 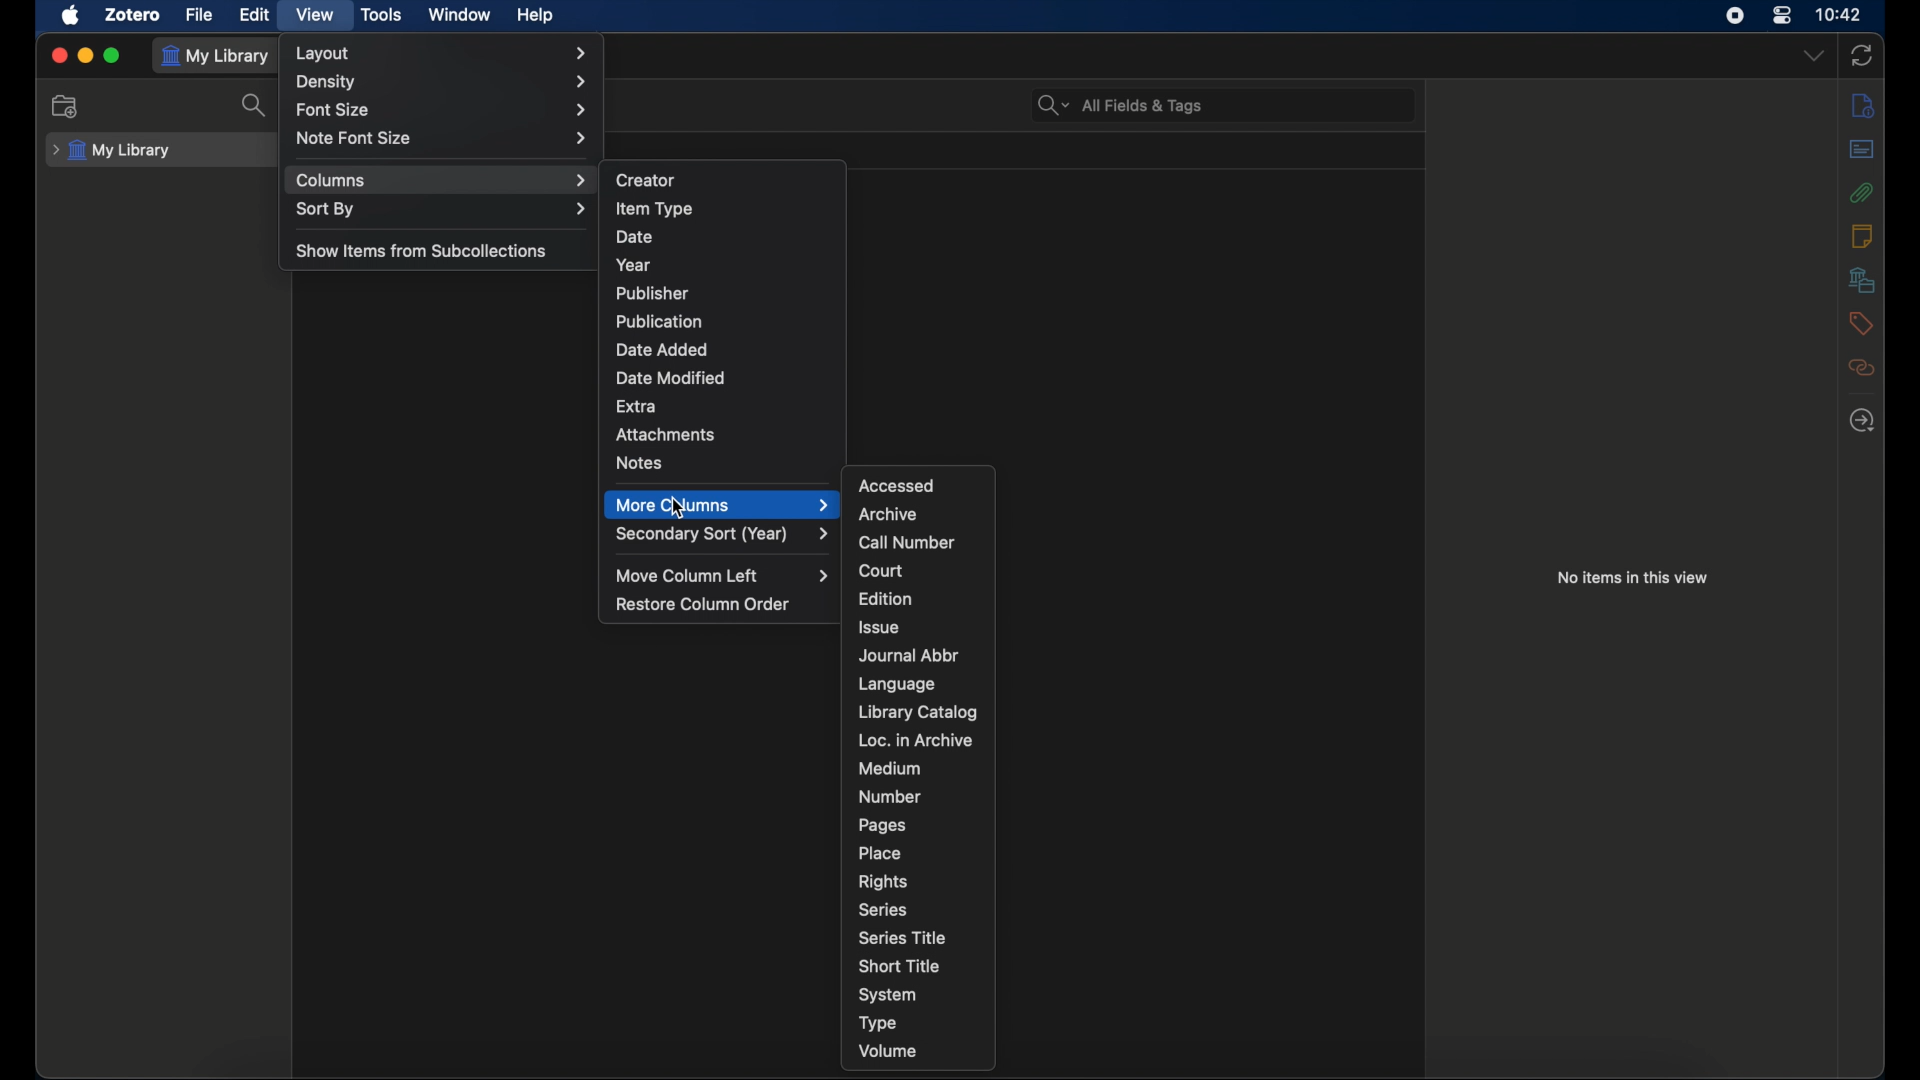 What do you see at coordinates (113, 150) in the screenshot?
I see `my library` at bounding box center [113, 150].